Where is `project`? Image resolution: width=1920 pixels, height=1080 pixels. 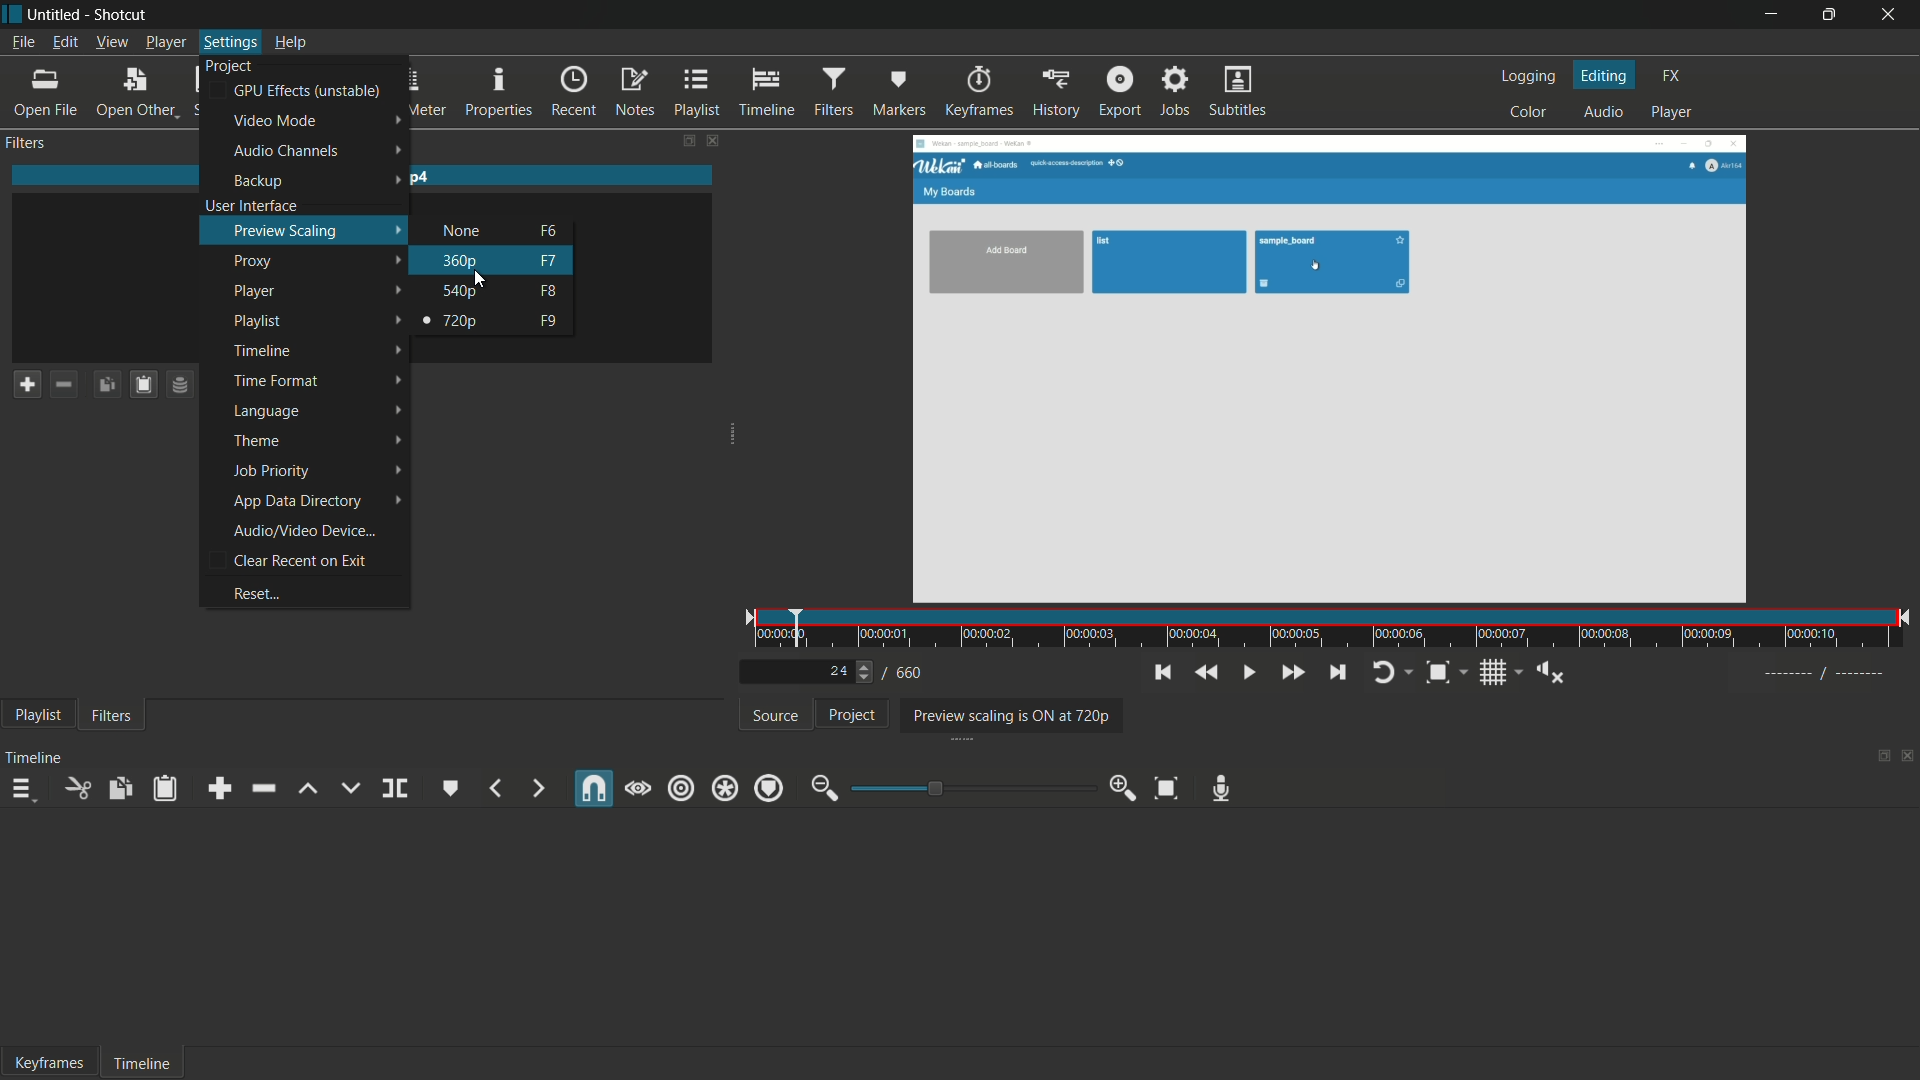 project is located at coordinates (229, 65).